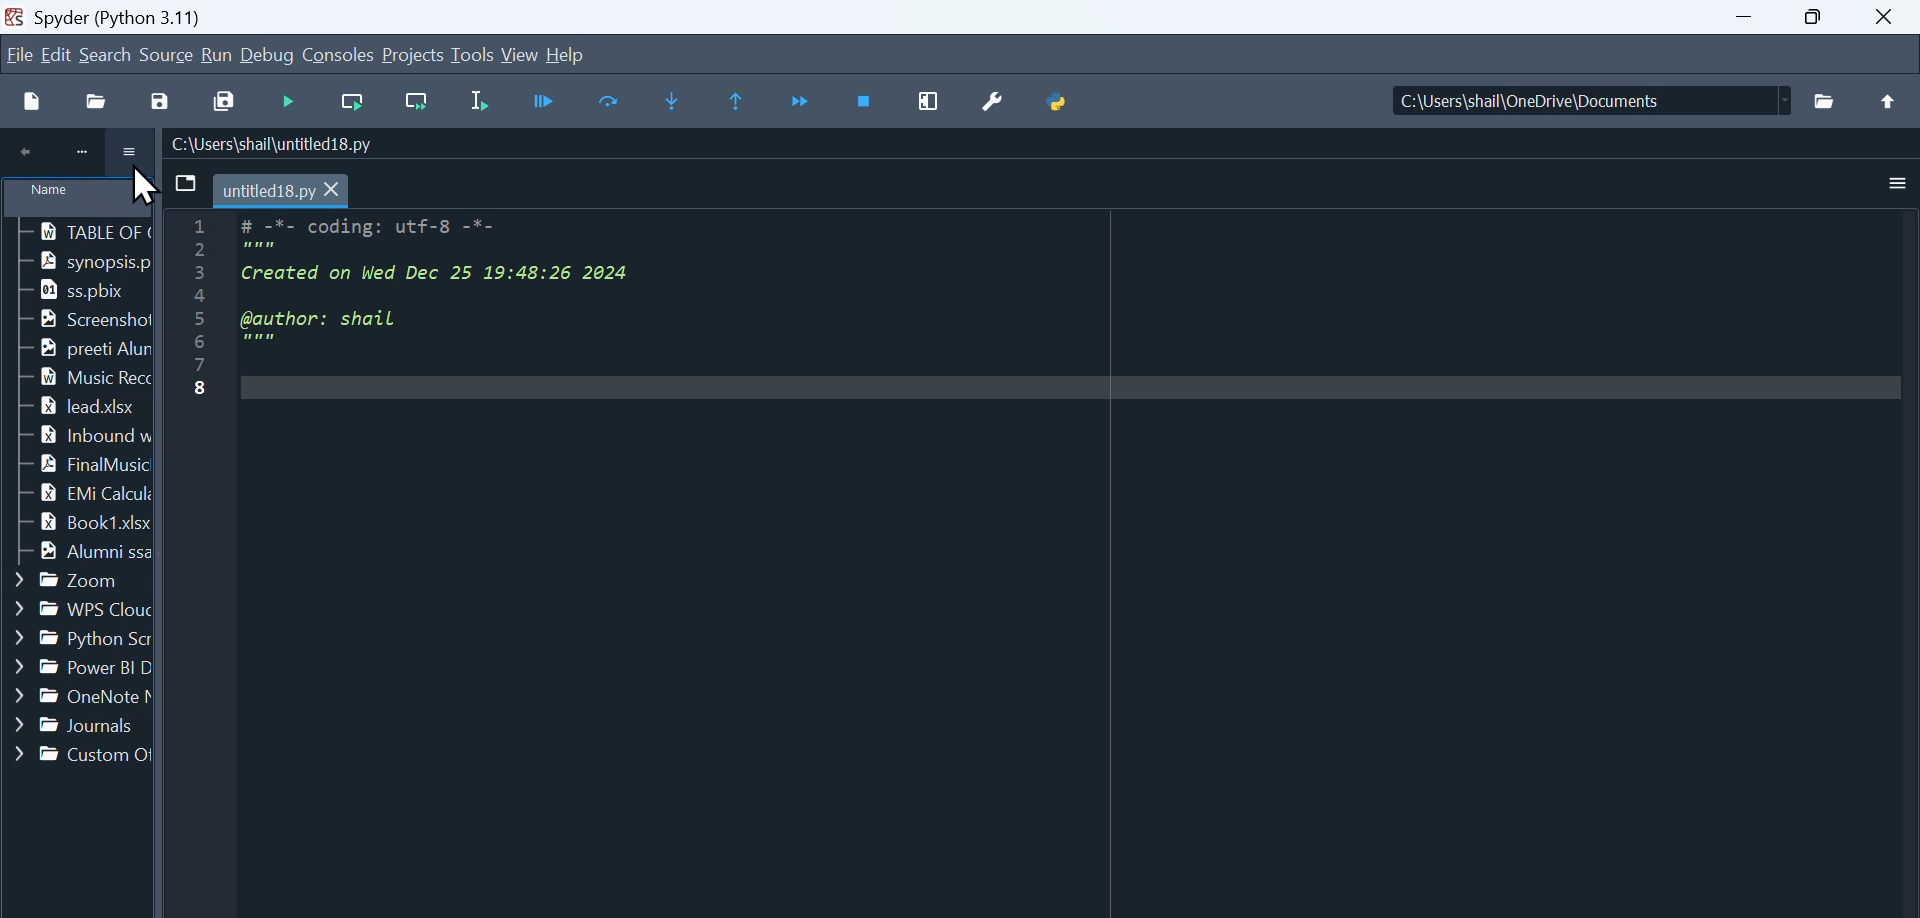 The image size is (1920, 918). What do you see at coordinates (613, 100) in the screenshot?
I see `Run current line` at bounding box center [613, 100].